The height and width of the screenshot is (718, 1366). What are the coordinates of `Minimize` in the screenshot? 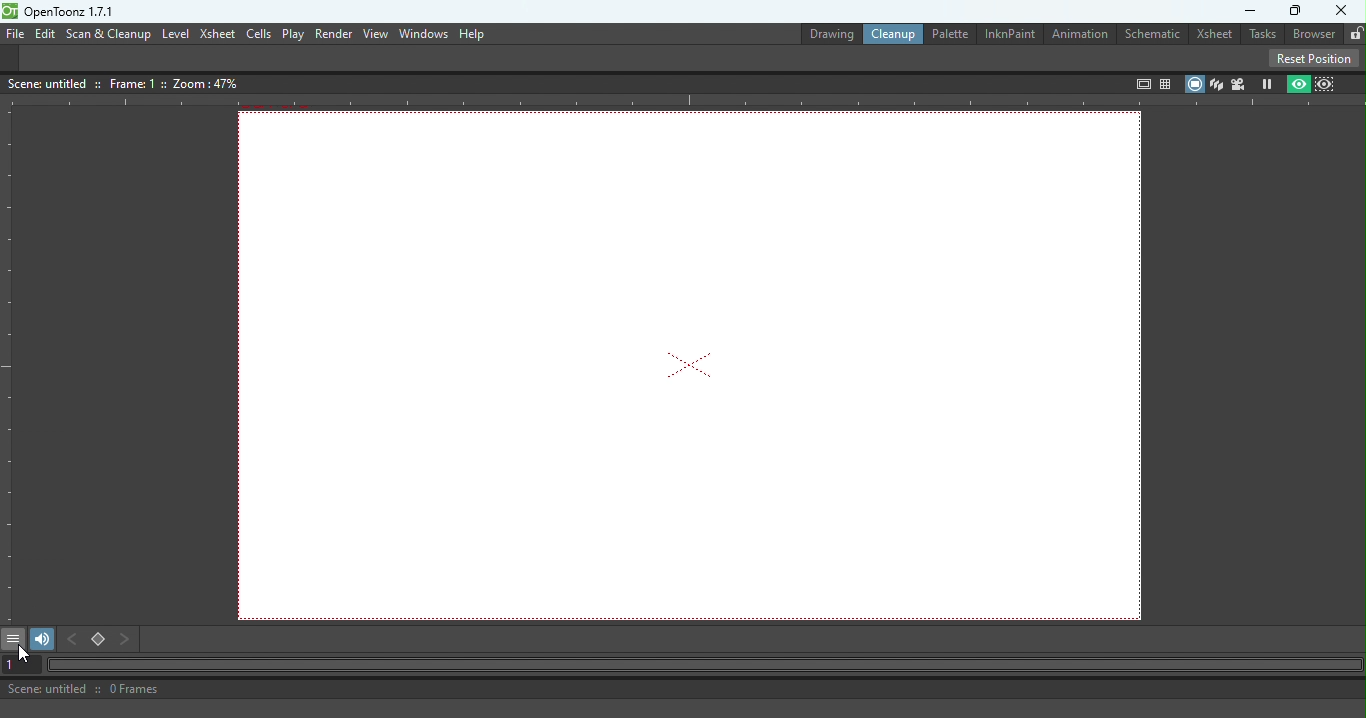 It's located at (1244, 11).